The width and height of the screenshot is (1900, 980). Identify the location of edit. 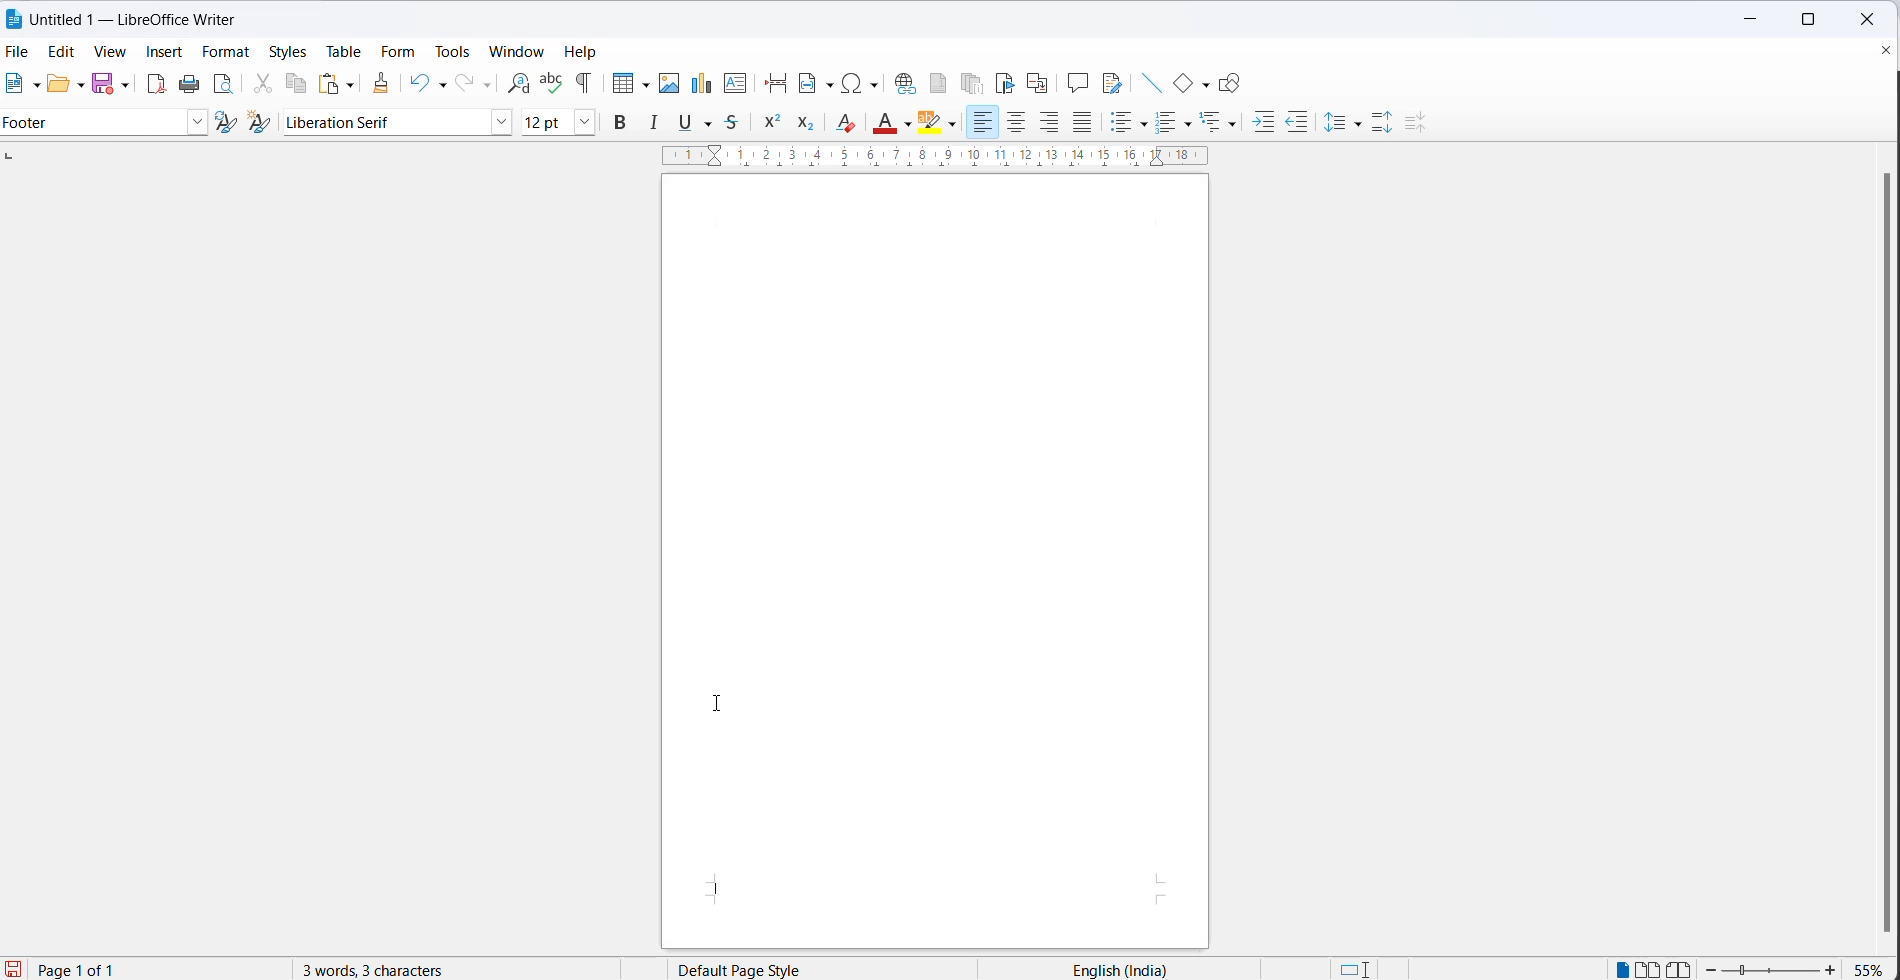
(66, 53).